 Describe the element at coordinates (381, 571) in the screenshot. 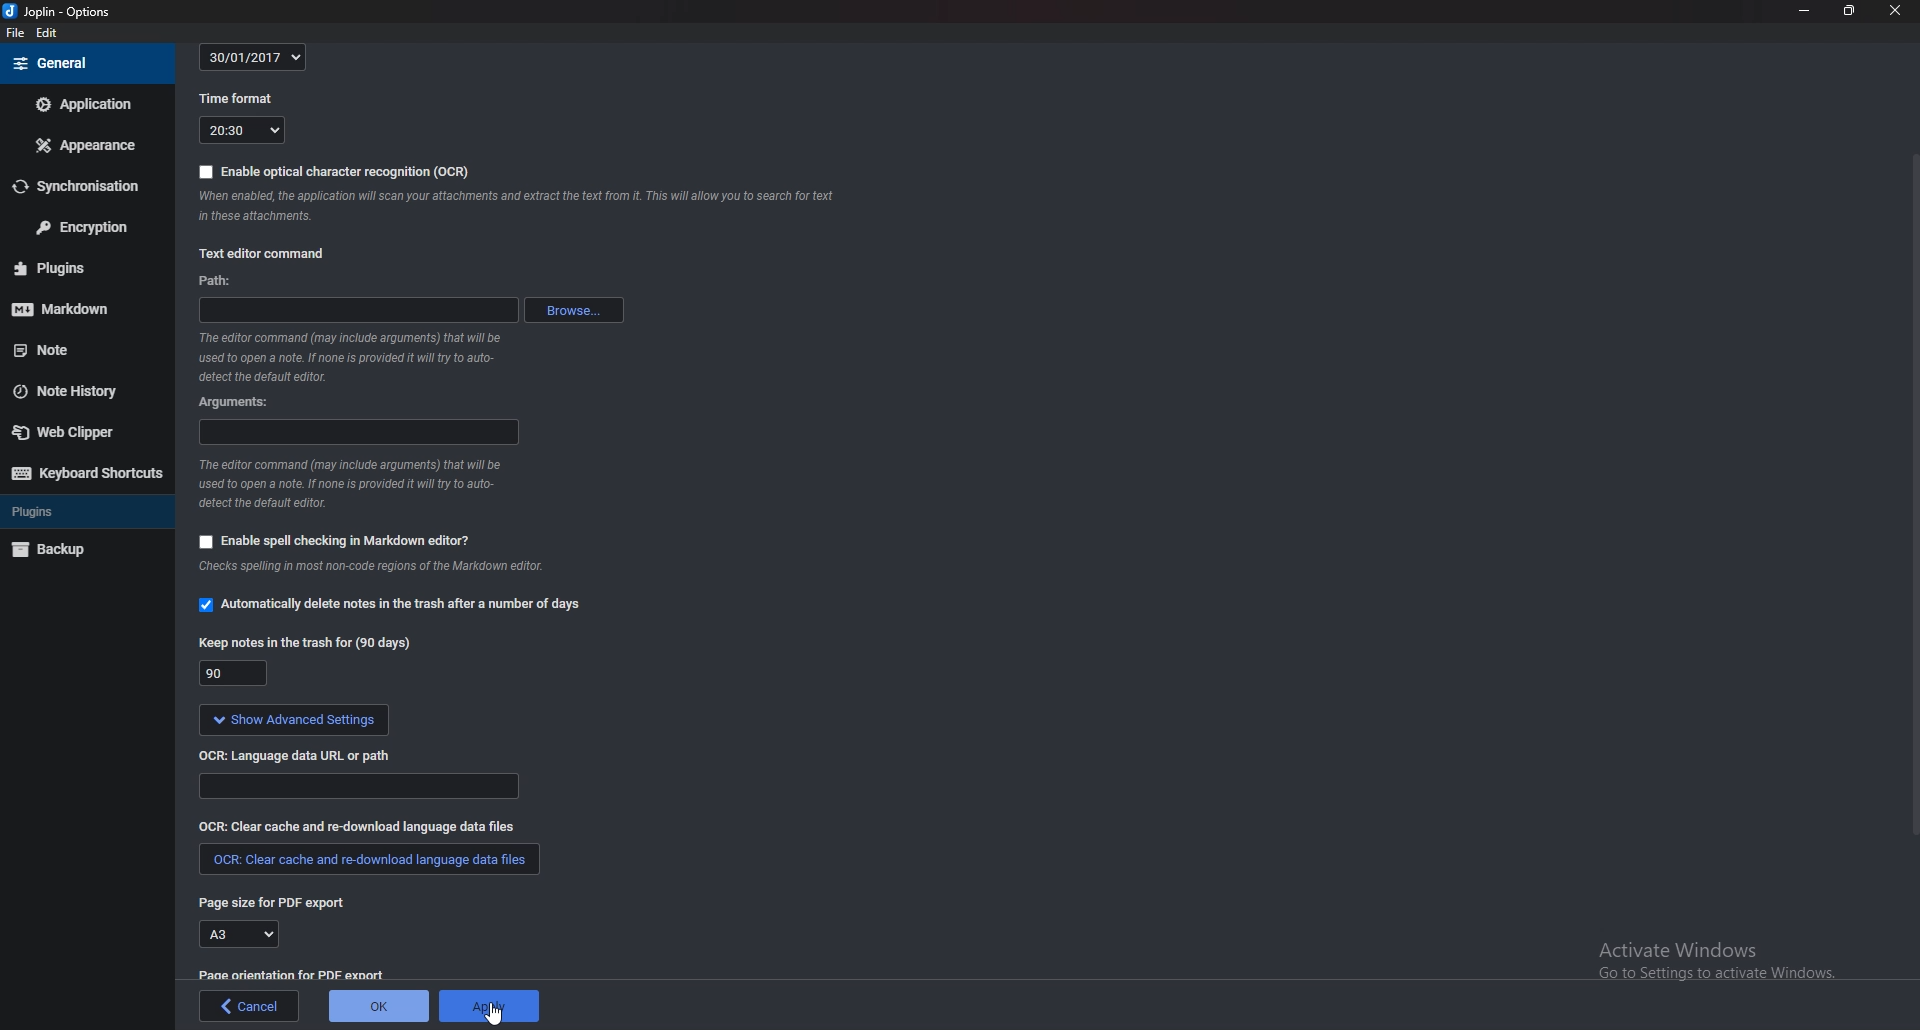

I see `Info on spell checking` at that location.